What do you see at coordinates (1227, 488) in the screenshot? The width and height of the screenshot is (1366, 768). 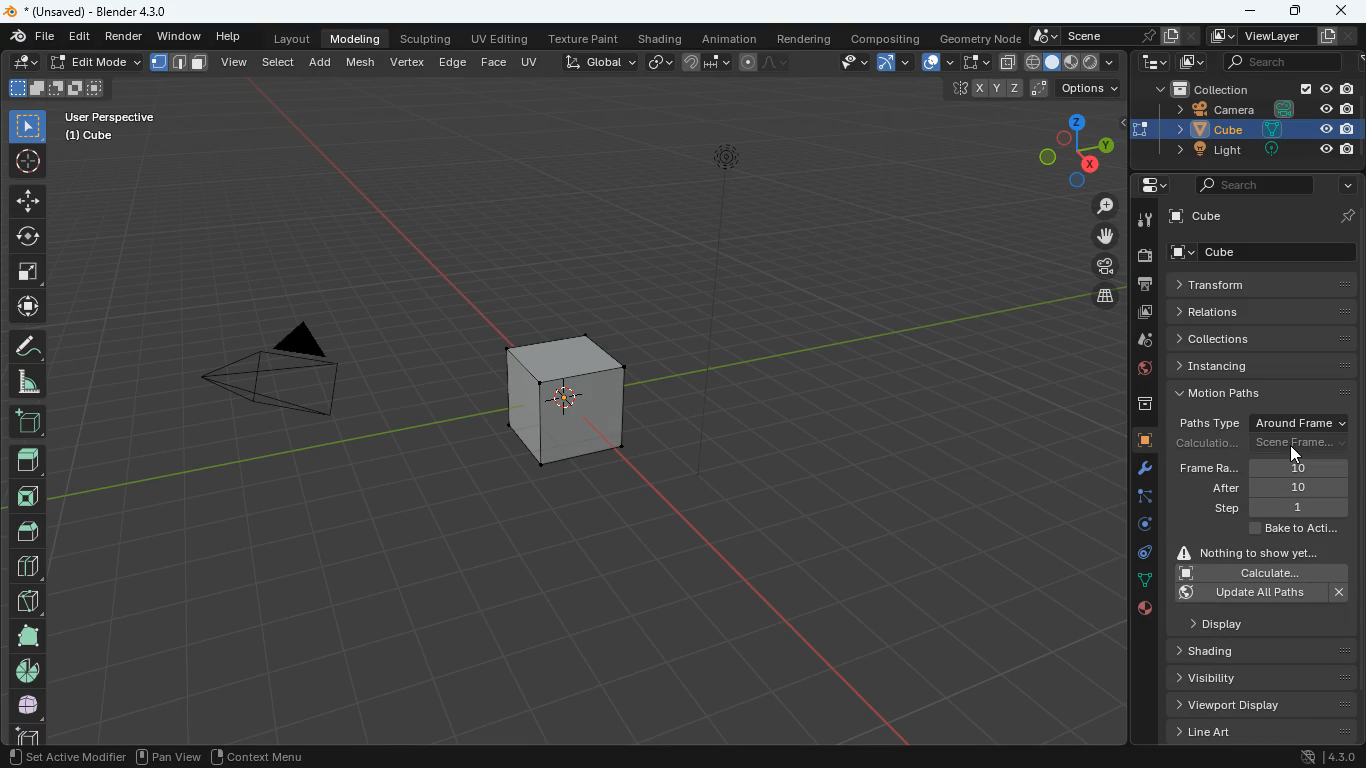 I see `After` at bounding box center [1227, 488].